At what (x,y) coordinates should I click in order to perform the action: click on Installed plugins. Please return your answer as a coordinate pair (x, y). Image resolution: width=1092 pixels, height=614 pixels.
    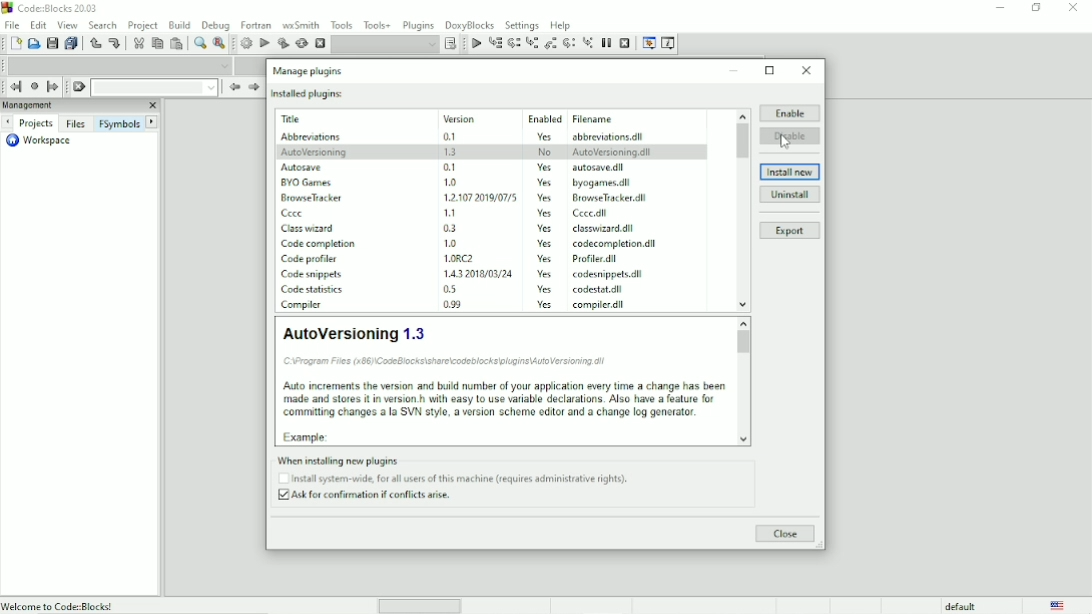
    Looking at the image, I should click on (307, 93).